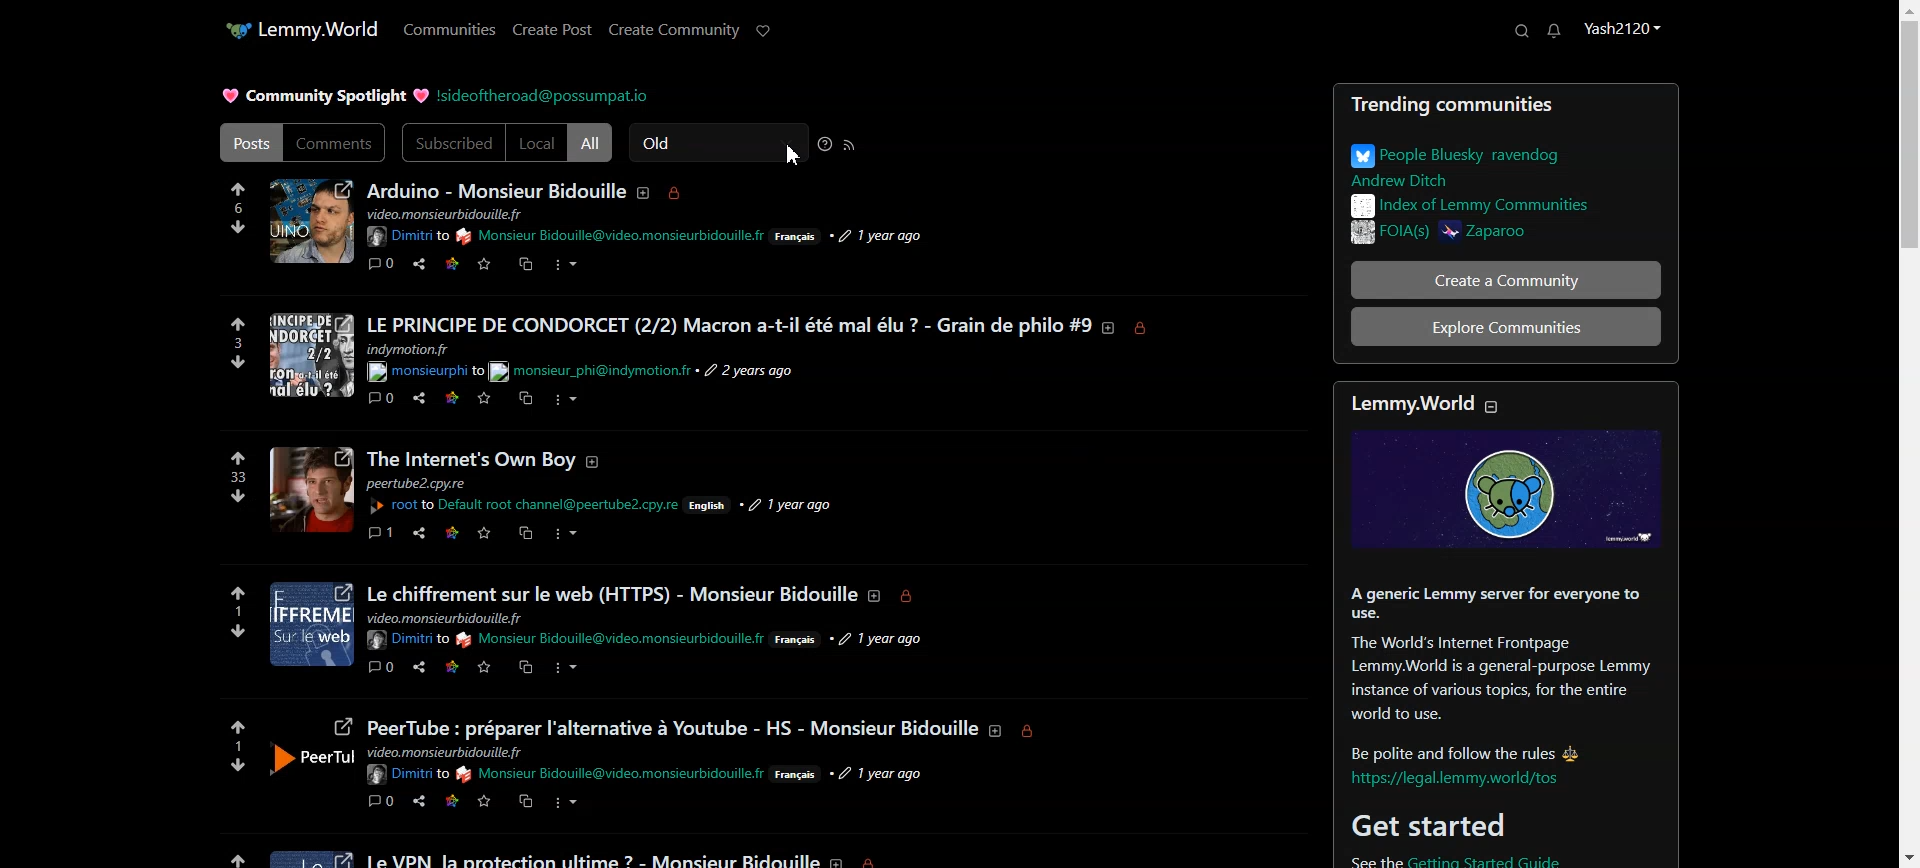  Describe the element at coordinates (749, 372) in the screenshot. I see `` at that location.